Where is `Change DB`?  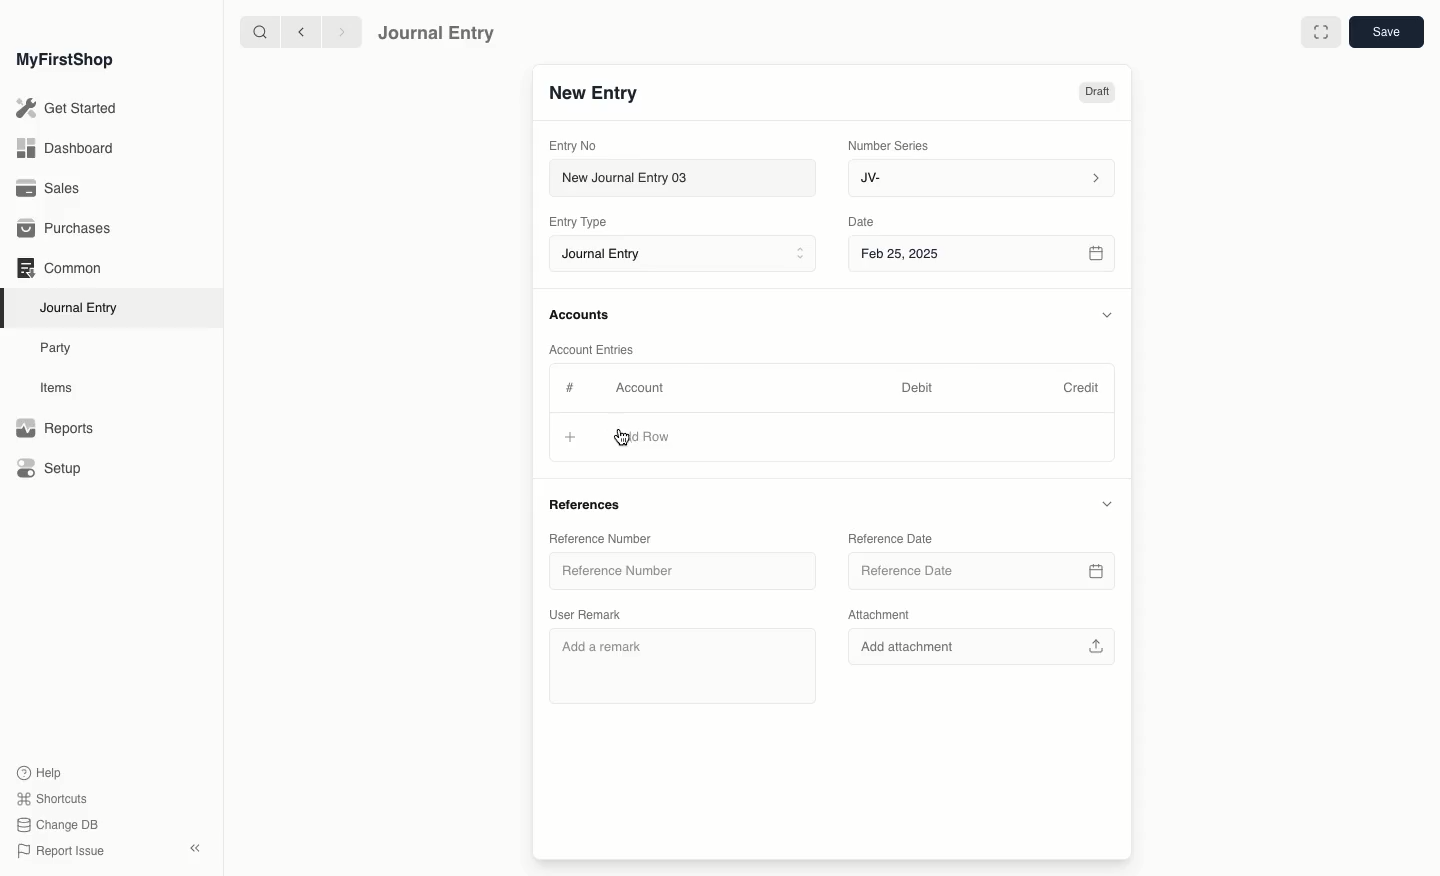
Change DB is located at coordinates (58, 826).